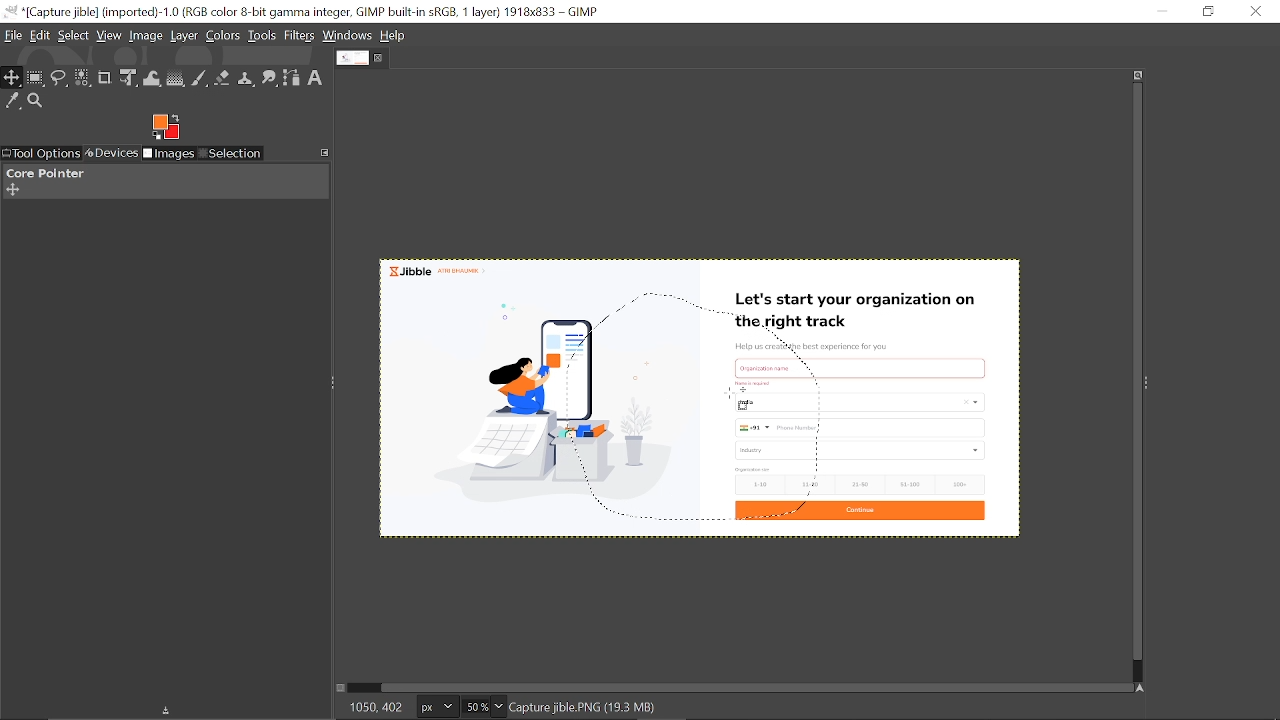 The width and height of the screenshot is (1280, 720). What do you see at coordinates (110, 154) in the screenshot?
I see `Devices` at bounding box center [110, 154].